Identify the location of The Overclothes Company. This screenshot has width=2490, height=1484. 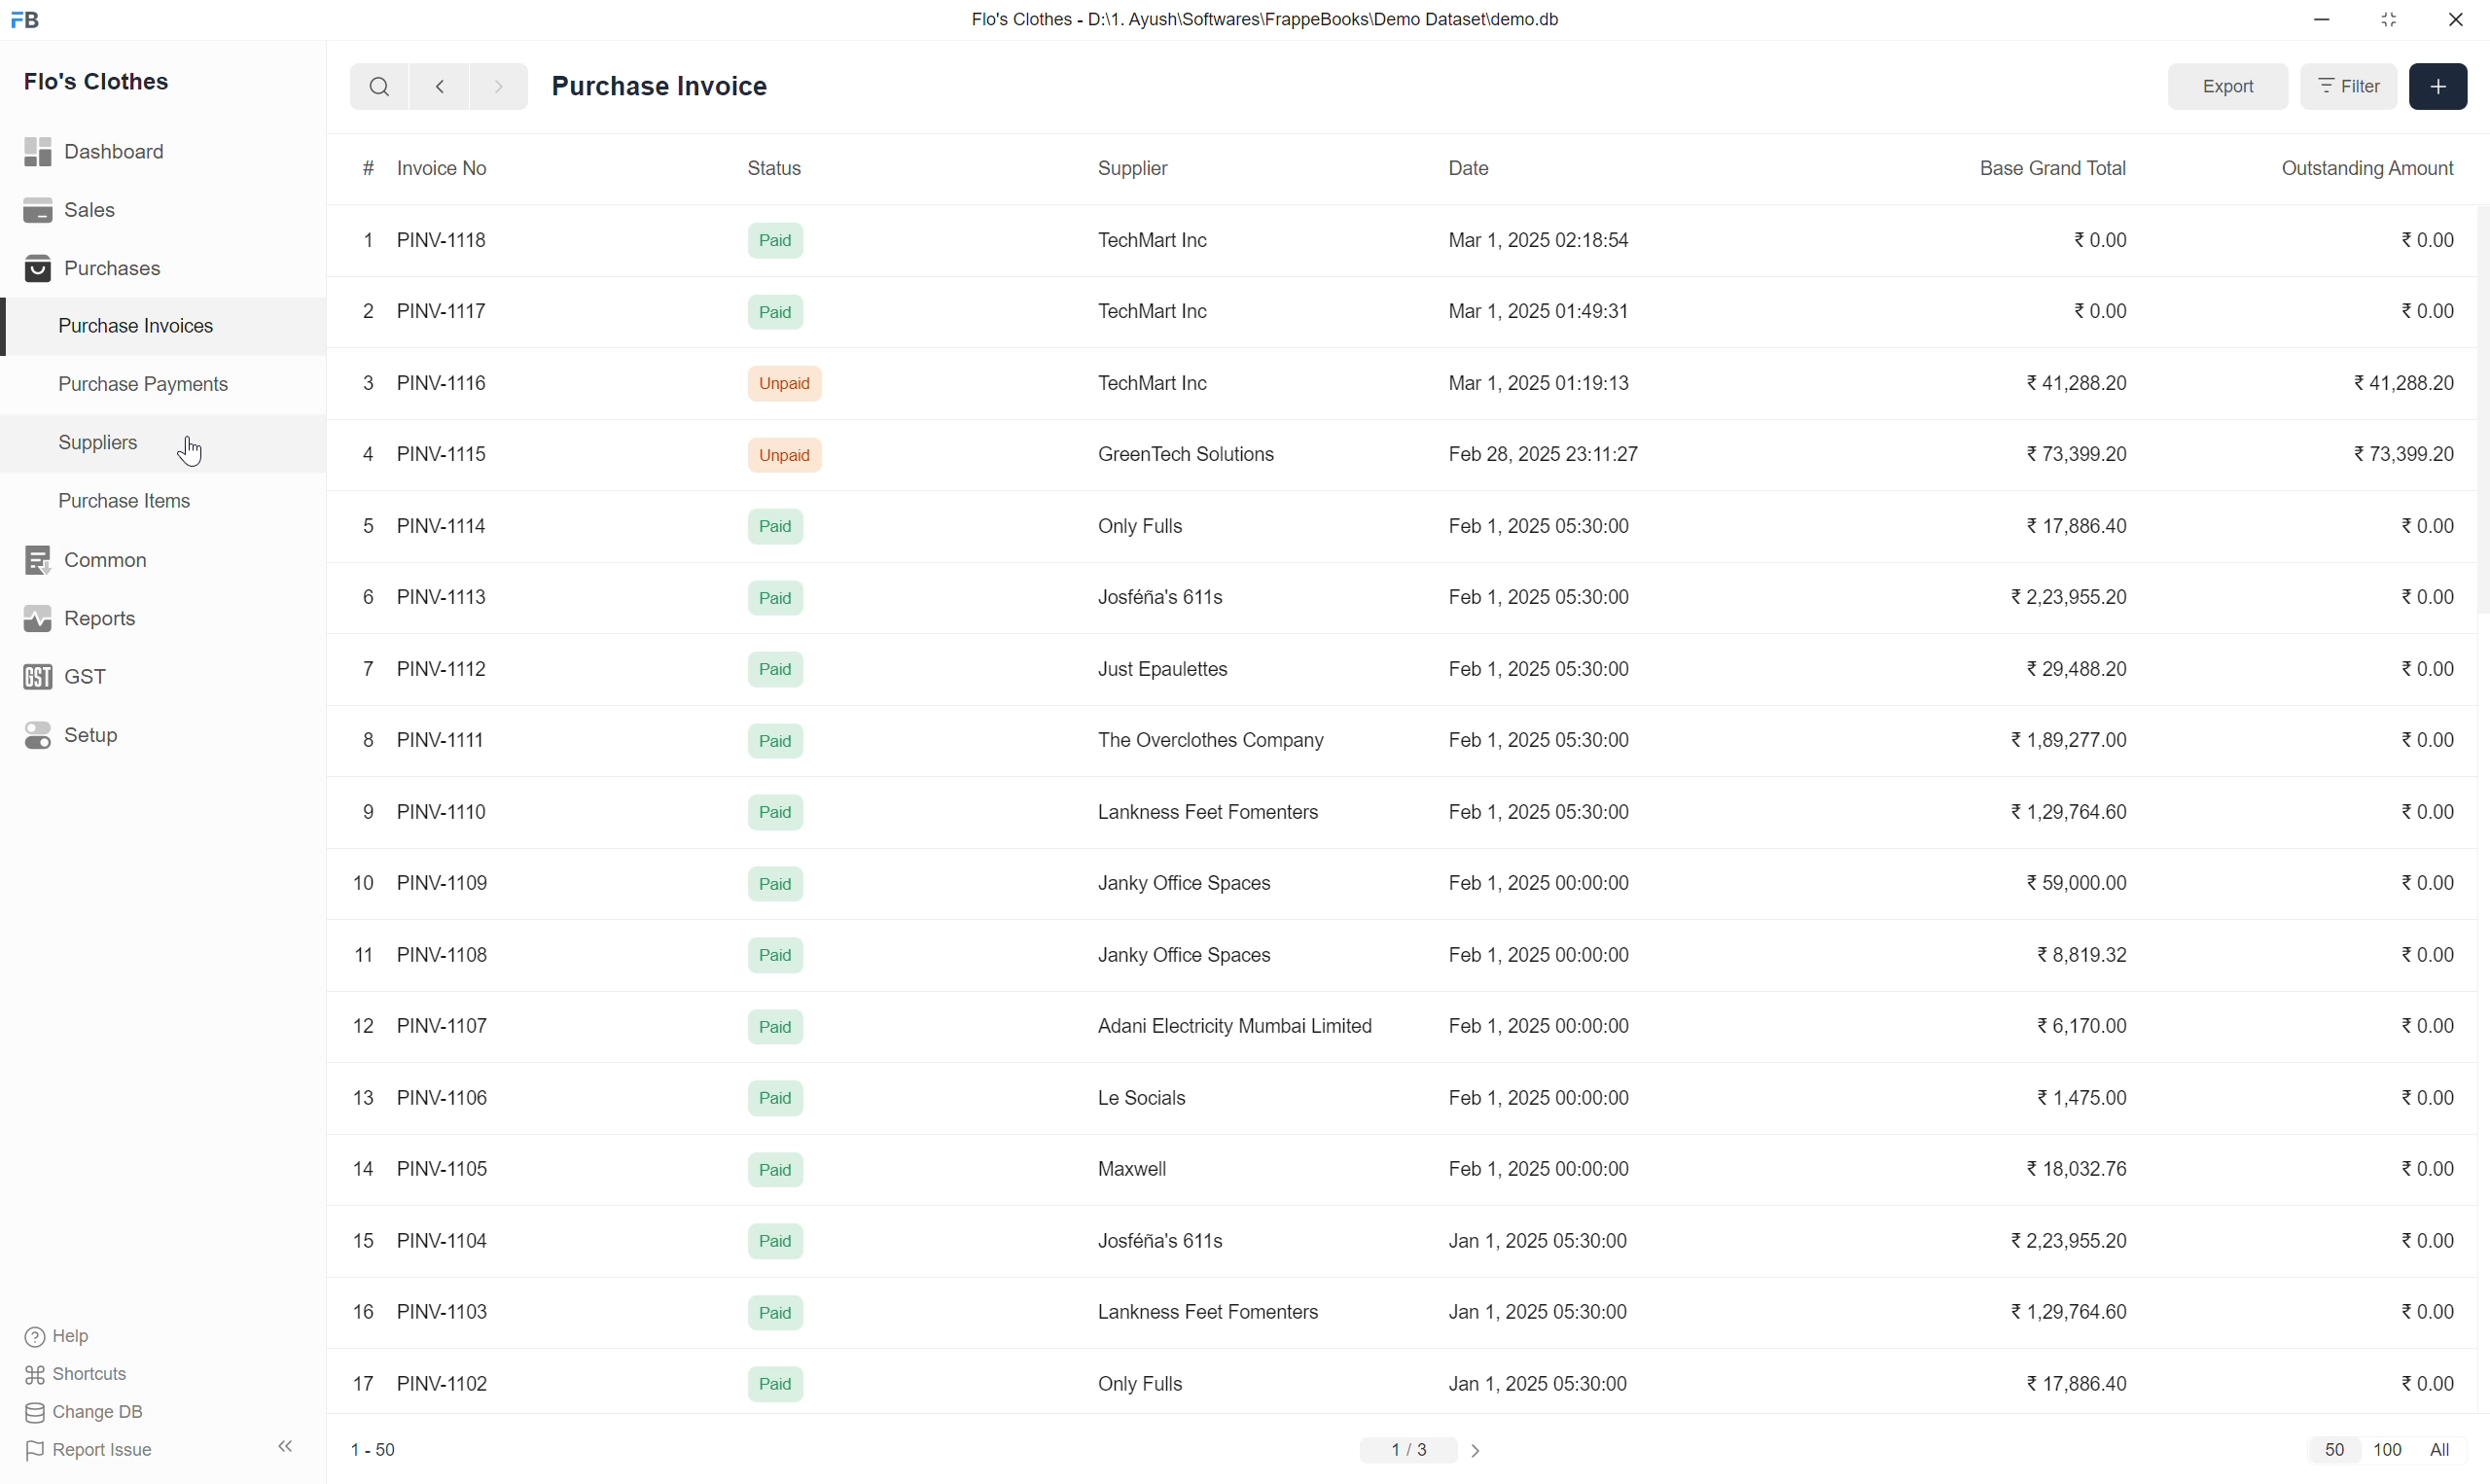
(1208, 739).